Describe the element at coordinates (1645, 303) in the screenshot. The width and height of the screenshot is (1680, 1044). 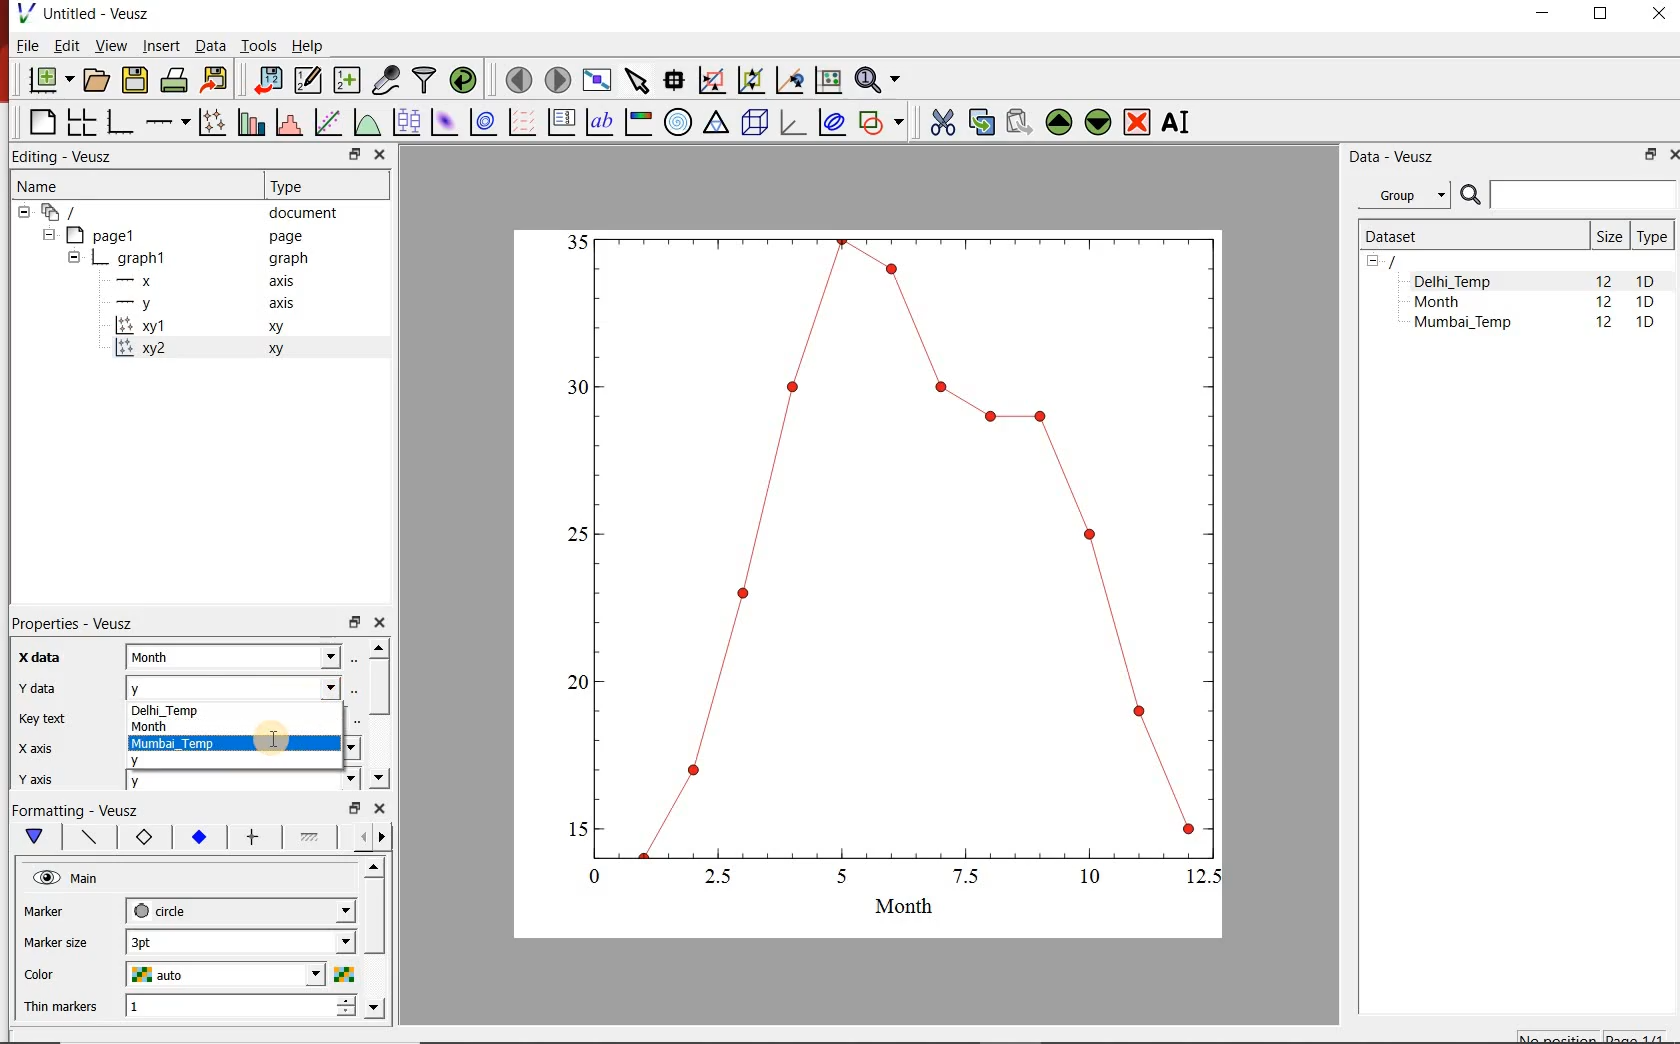
I see `1D` at that location.